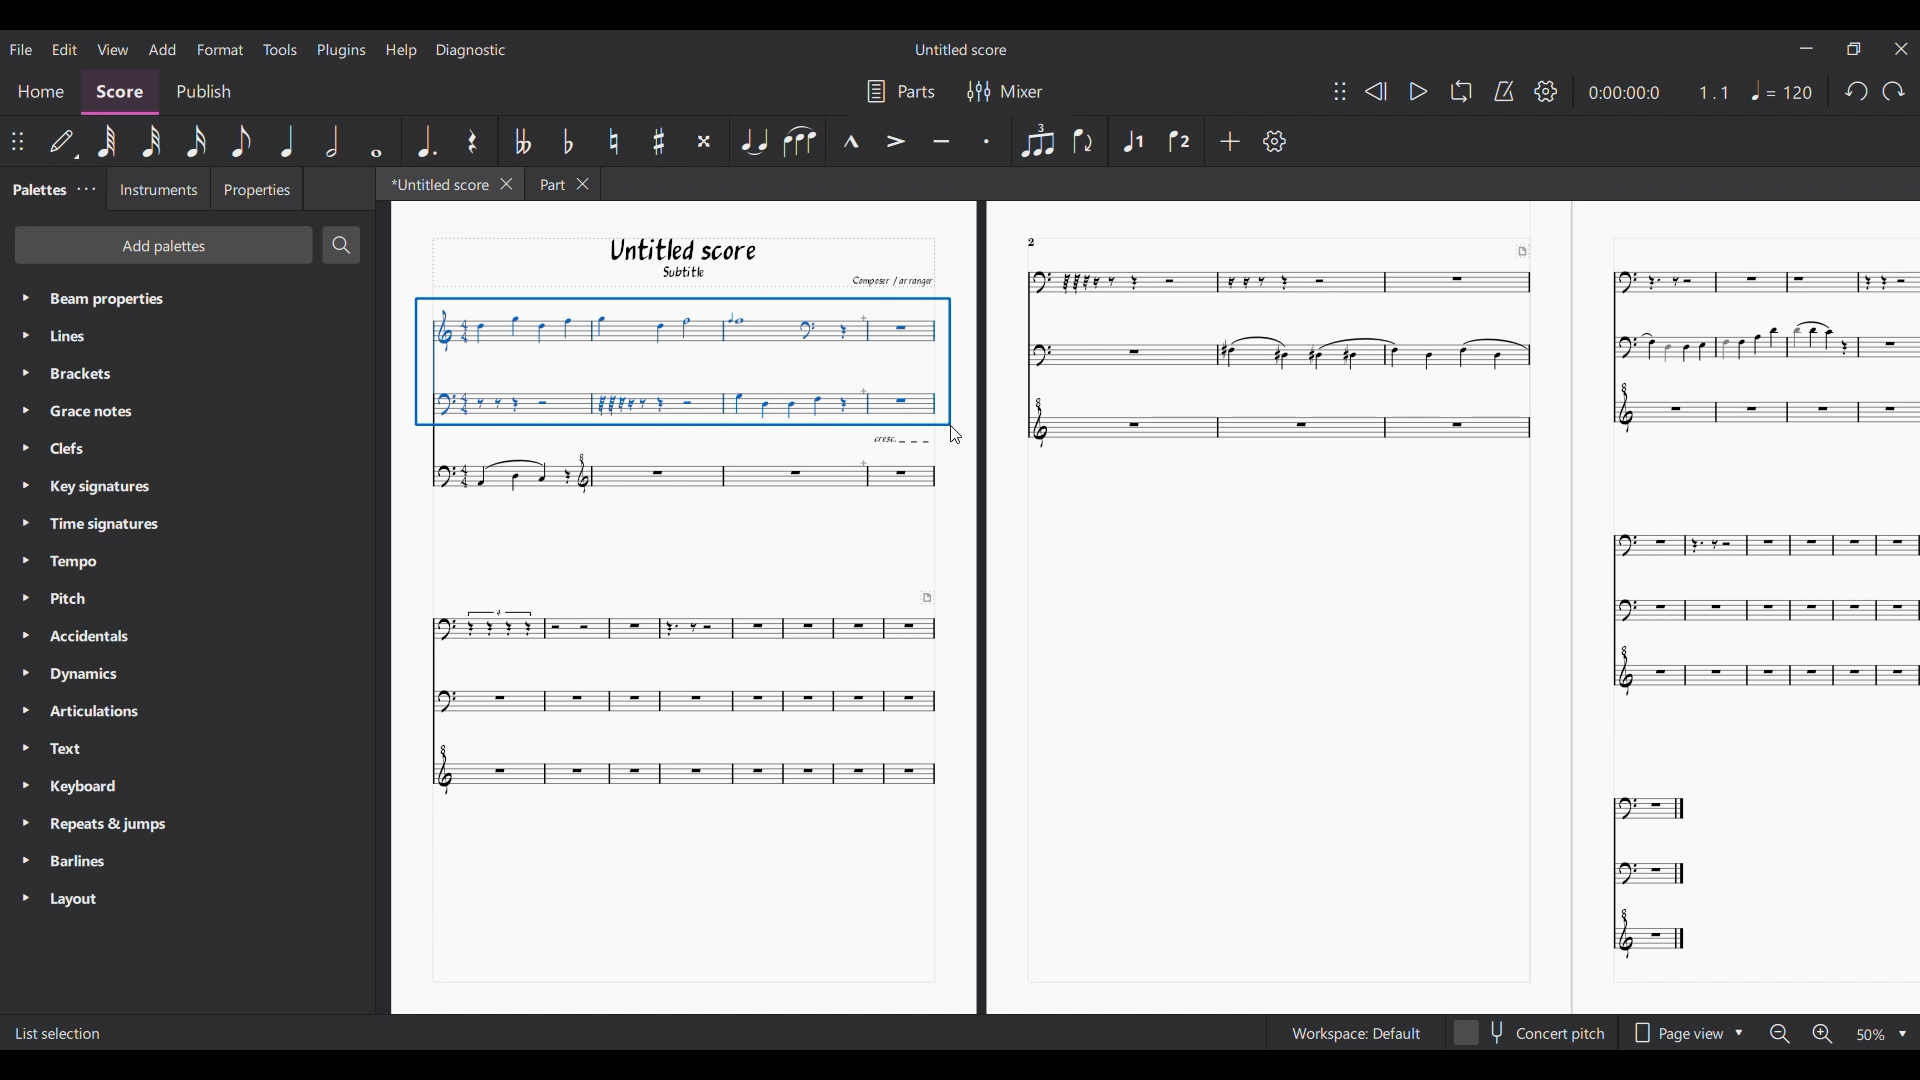 This screenshot has width=1920, height=1080. Describe the element at coordinates (957, 435) in the screenshot. I see `Cursor` at that location.